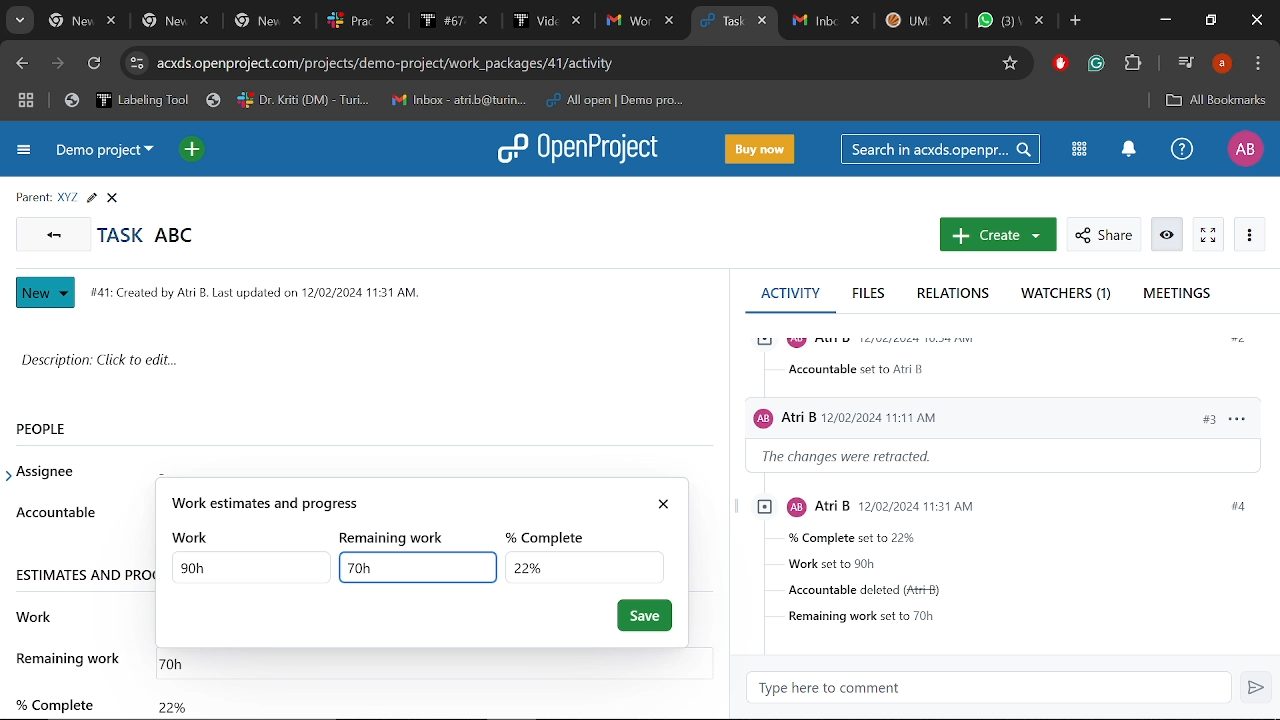 This screenshot has width=1280, height=720. Describe the element at coordinates (29, 196) in the screenshot. I see `parent` at that location.